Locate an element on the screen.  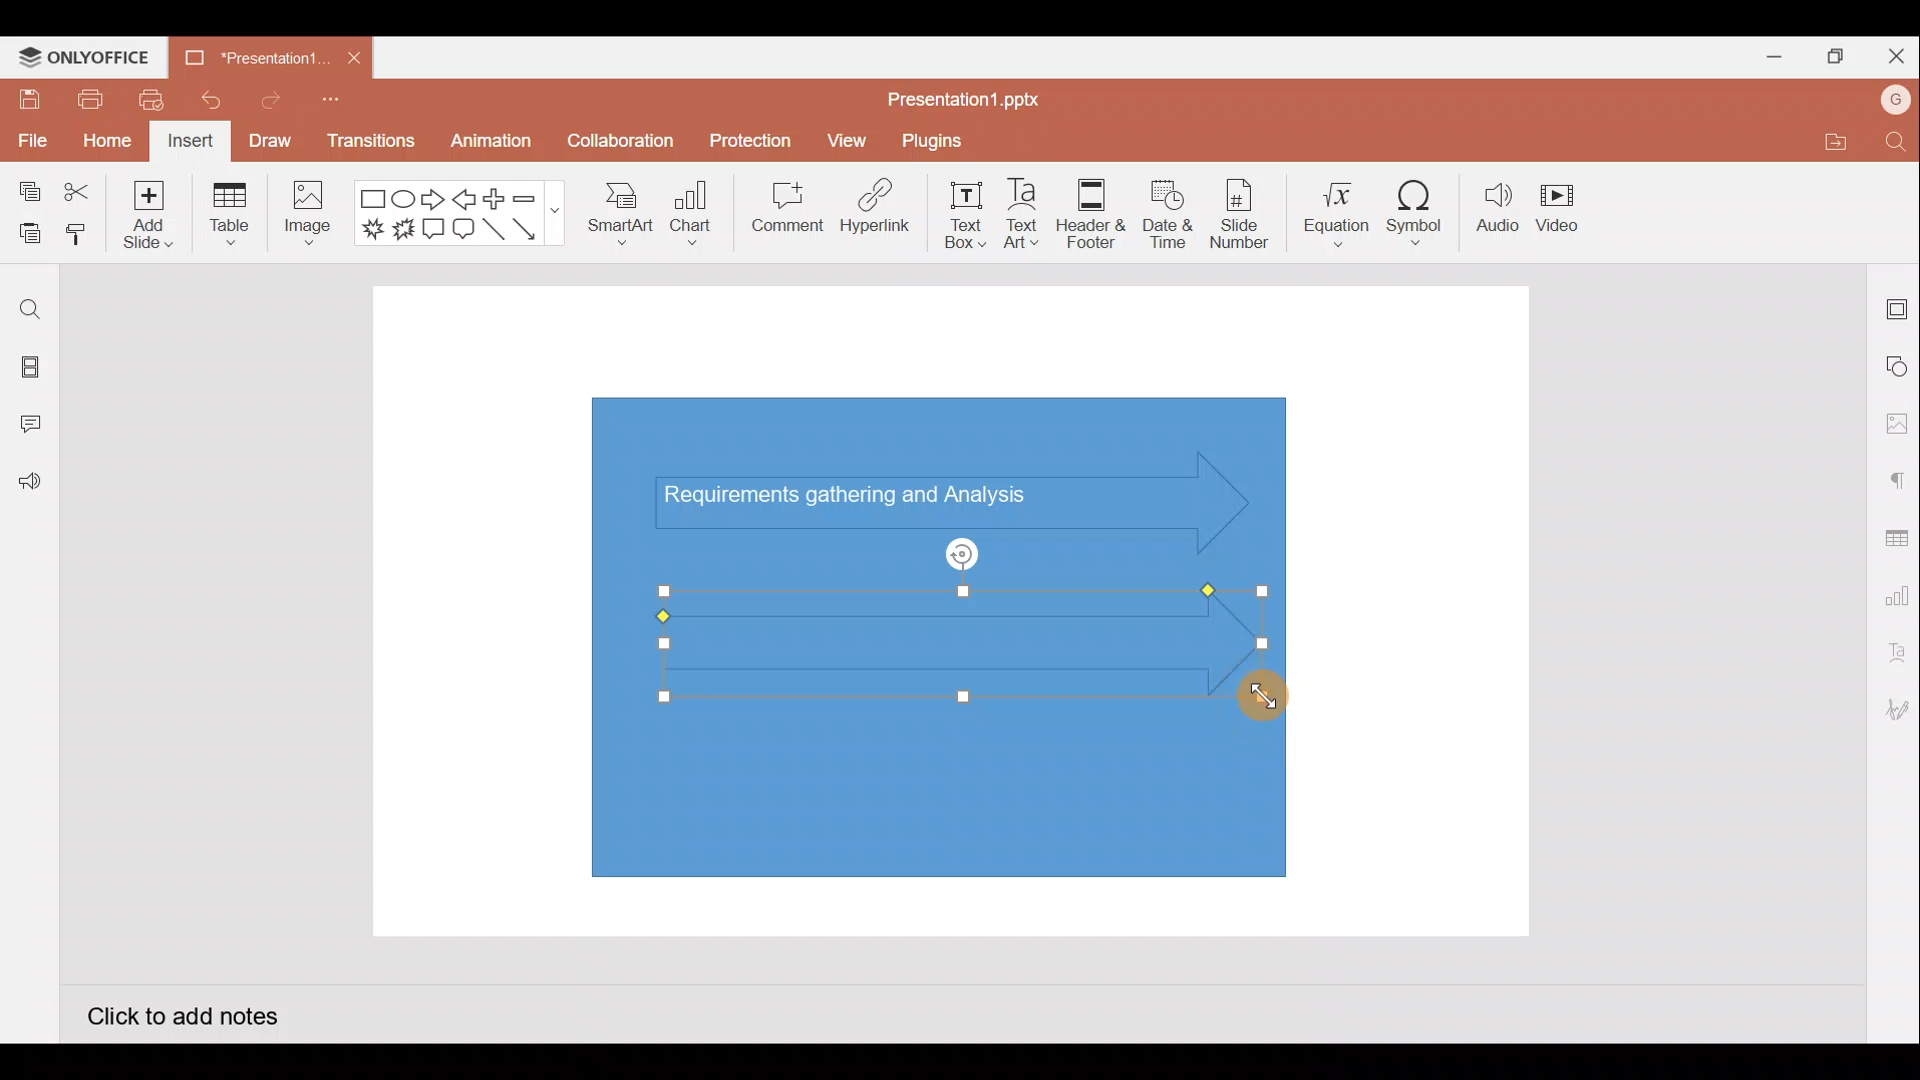
Rectangular callout is located at coordinates (434, 230).